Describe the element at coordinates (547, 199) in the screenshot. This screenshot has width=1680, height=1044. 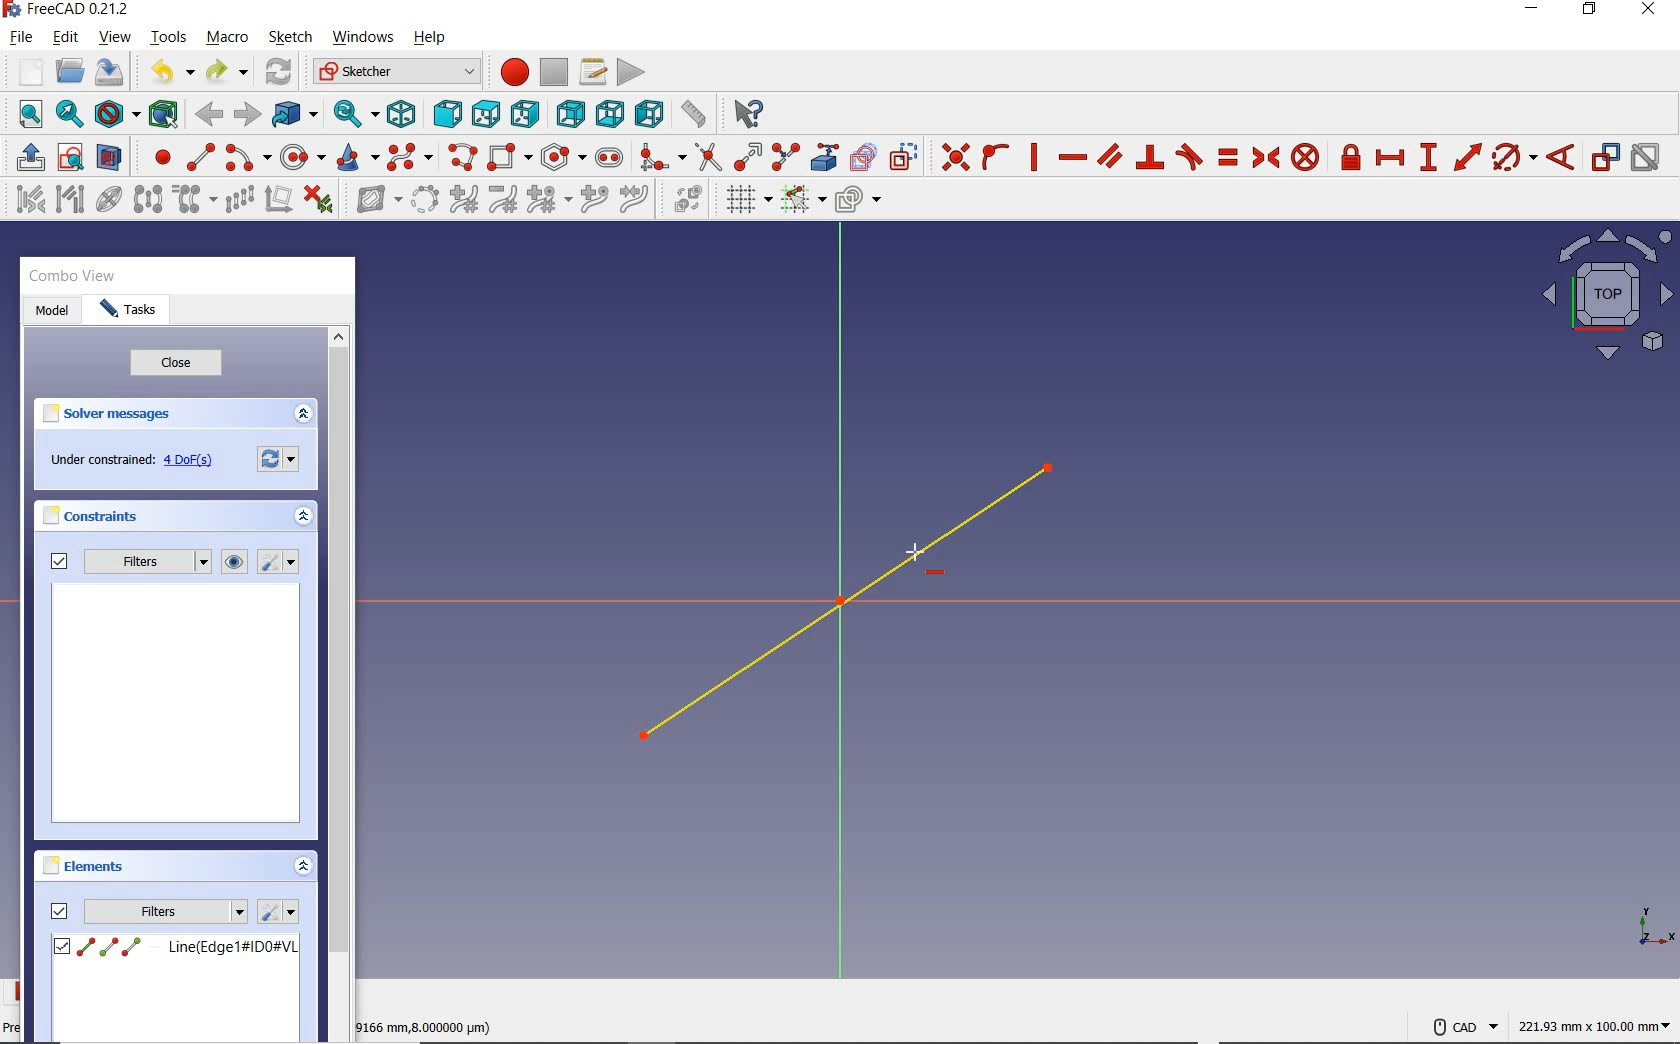
I see `MODIFY KNOT MULTIPLICITY` at that location.